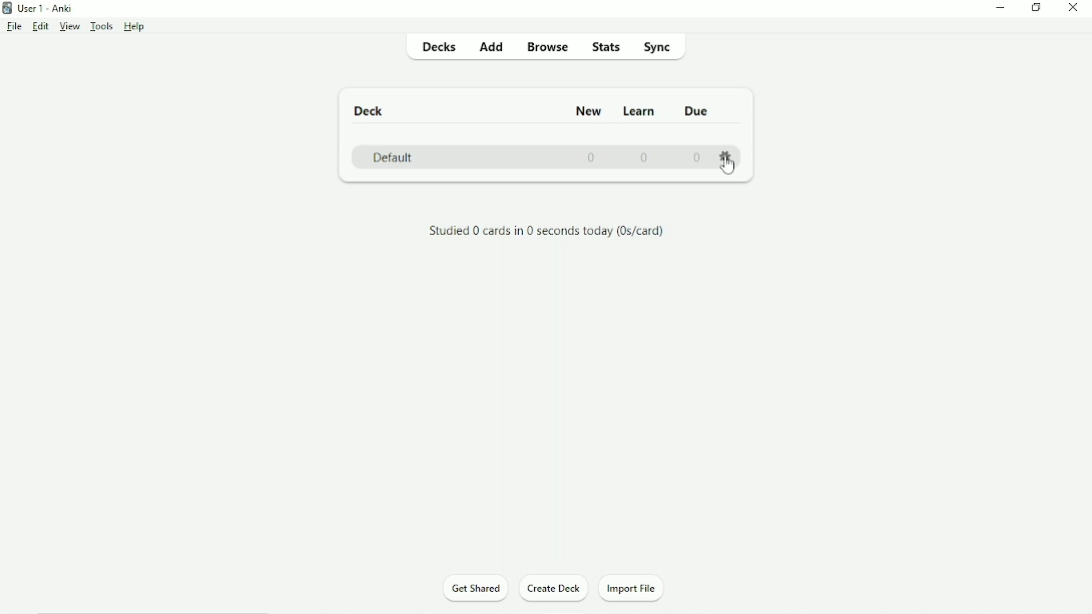 The image size is (1092, 614). Describe the element at coordinates (135, 27) in the screenshot. I see `Help` at that location.